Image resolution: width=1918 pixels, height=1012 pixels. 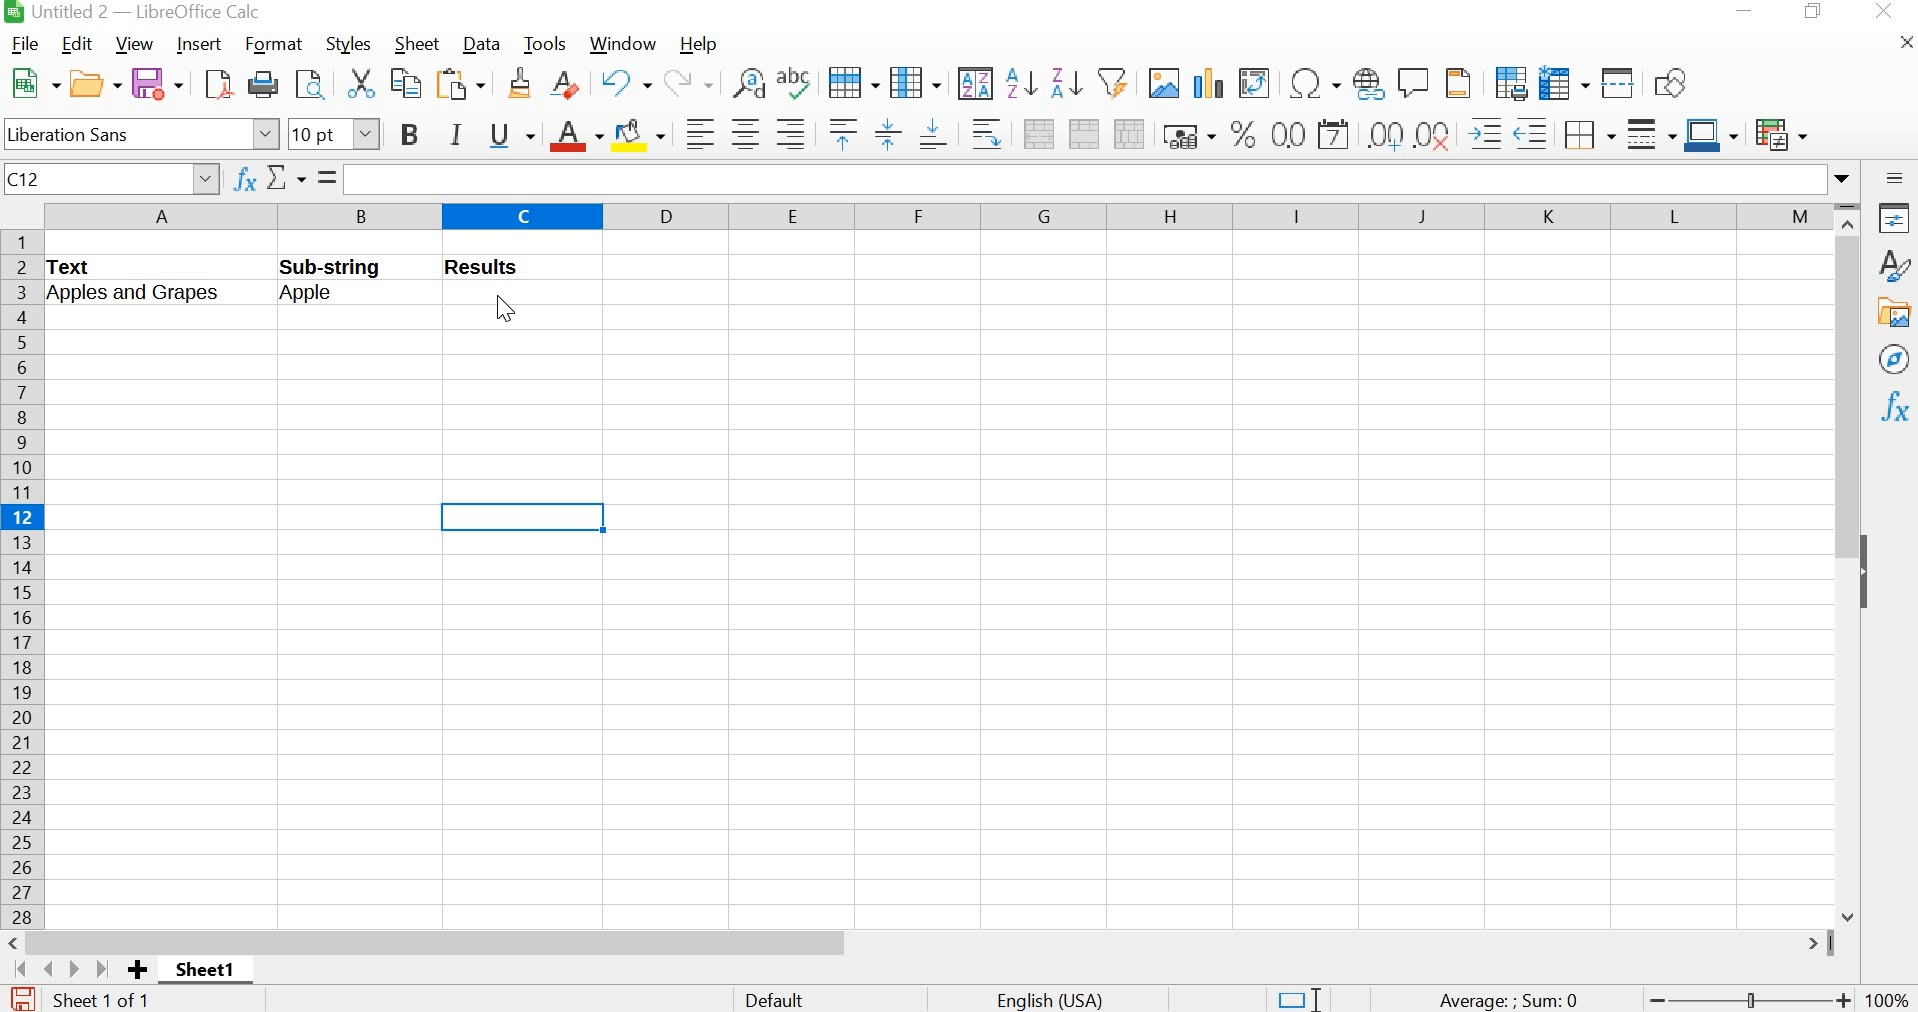 I want to click on copy, so click(x=403, y=82).